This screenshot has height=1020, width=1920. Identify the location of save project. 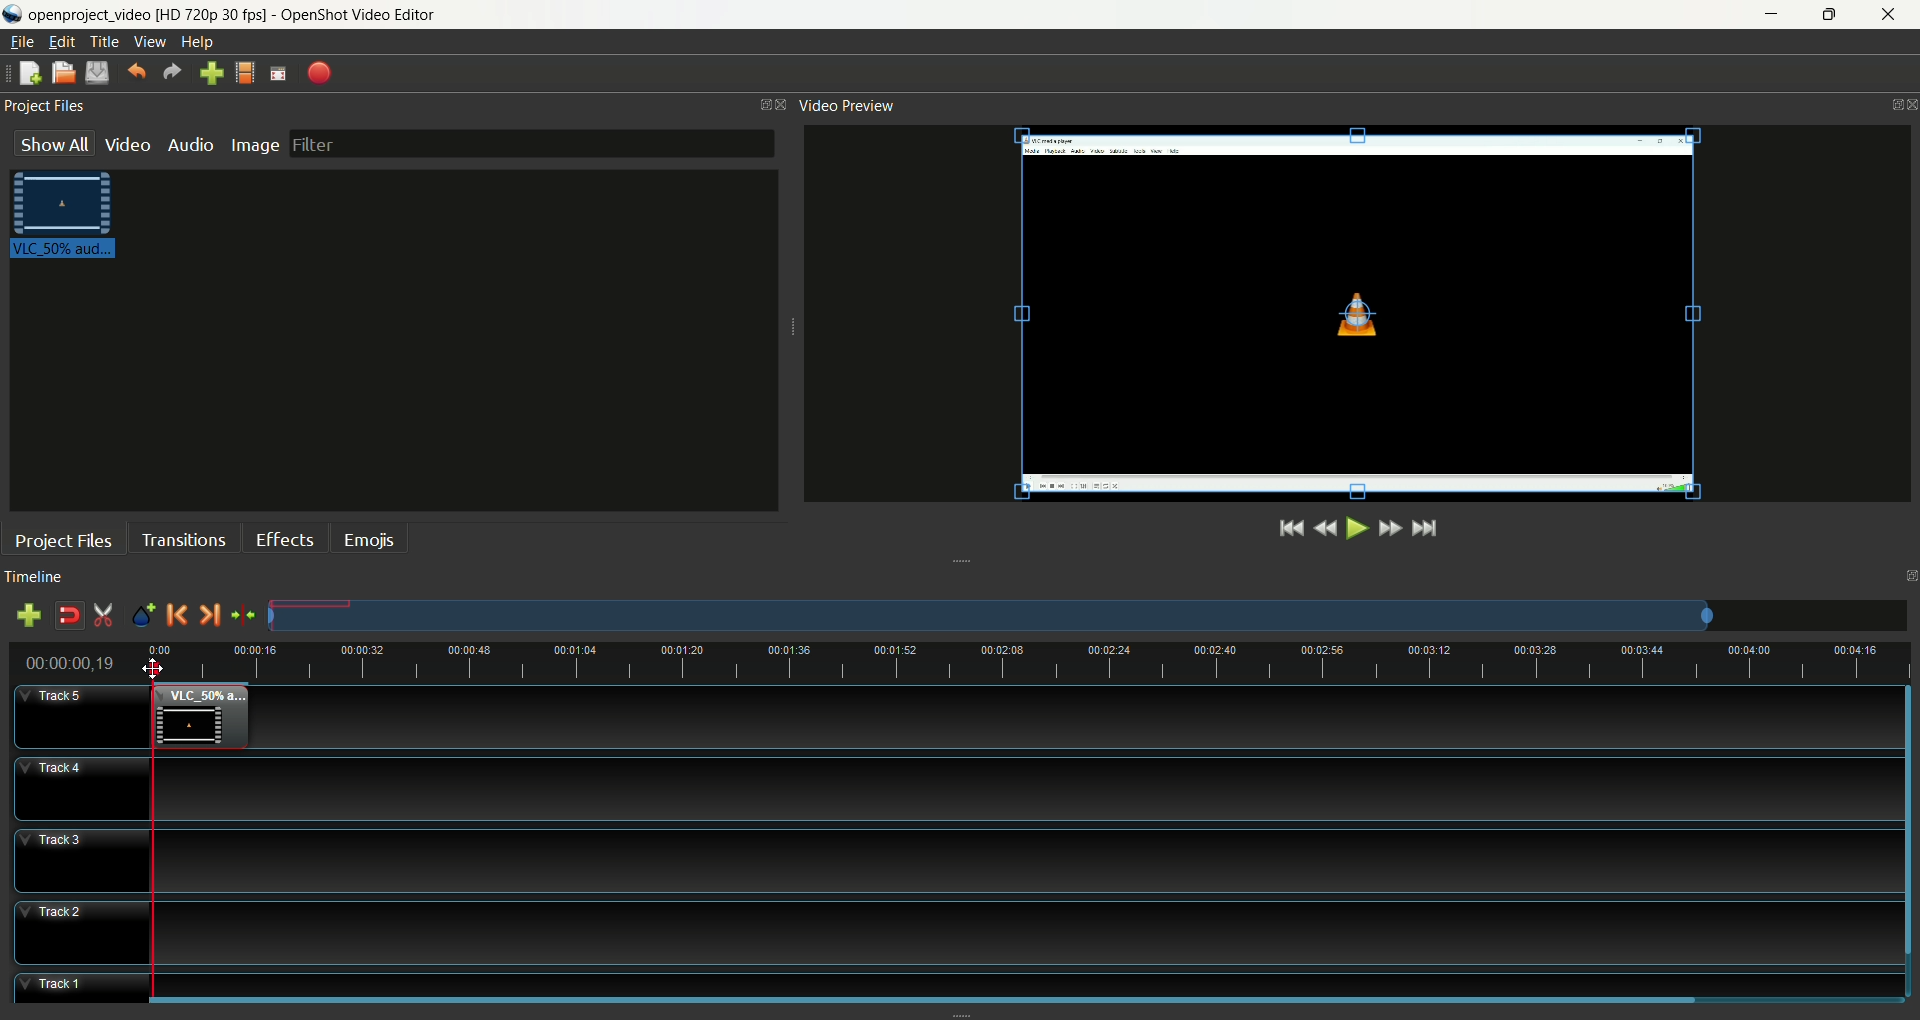
(97, 73).